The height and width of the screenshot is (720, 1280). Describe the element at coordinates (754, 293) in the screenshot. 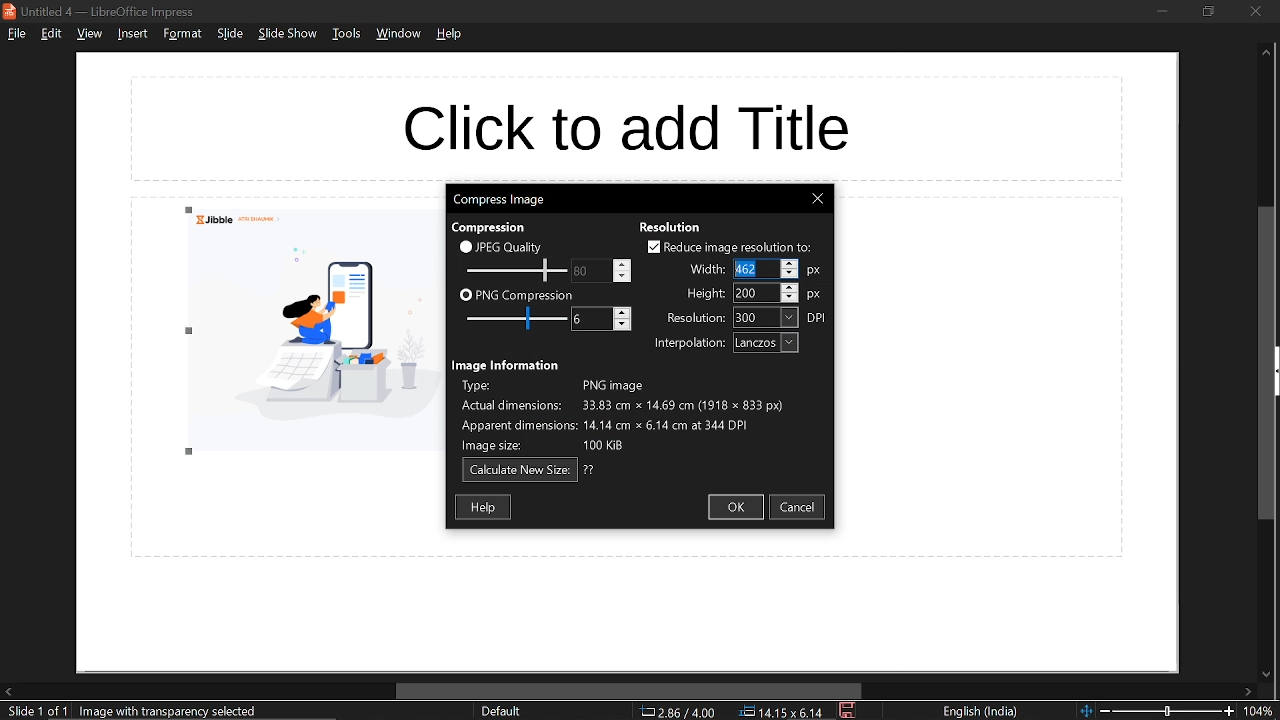

I see `height` at that location.